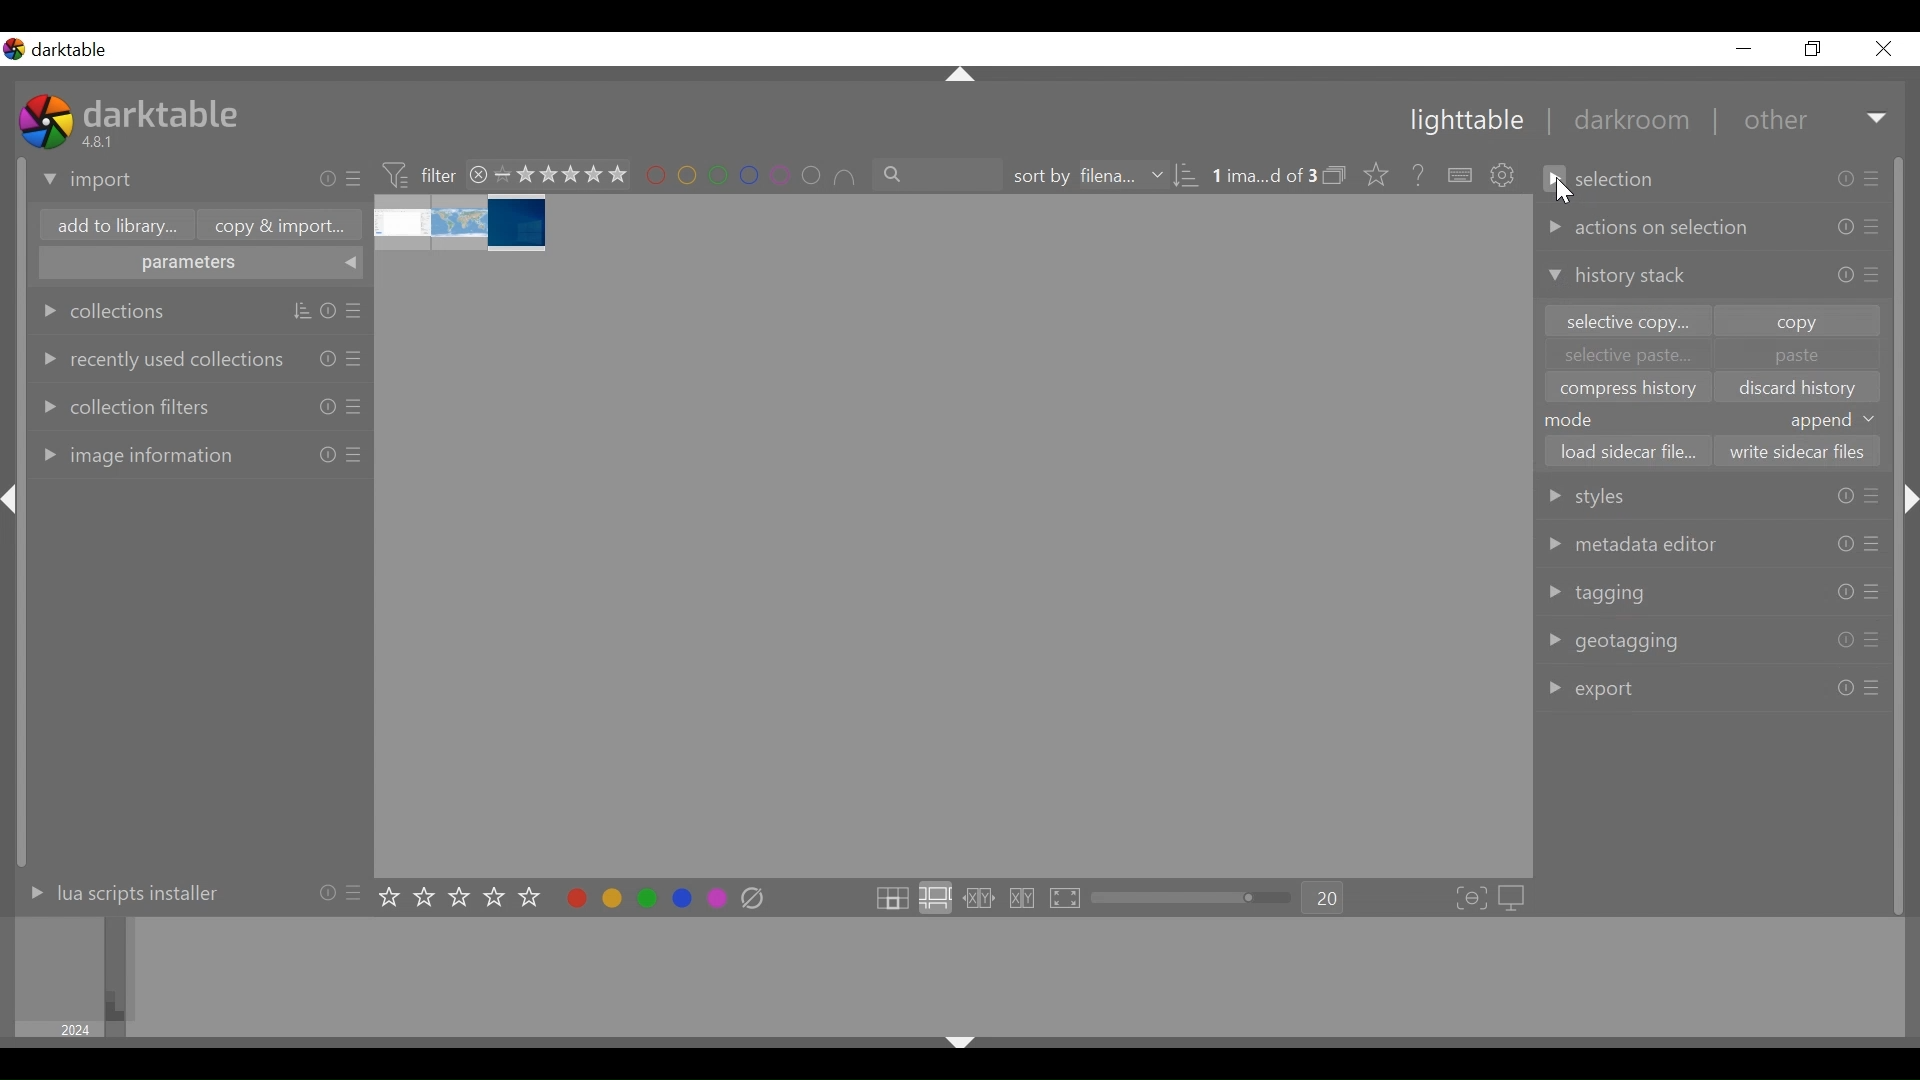 This screenshot has width=1920, height=1080. What do you see at coordinates (1624, 387) in the screenshot?
I see `compress history` at bounding box center [1624, 387].